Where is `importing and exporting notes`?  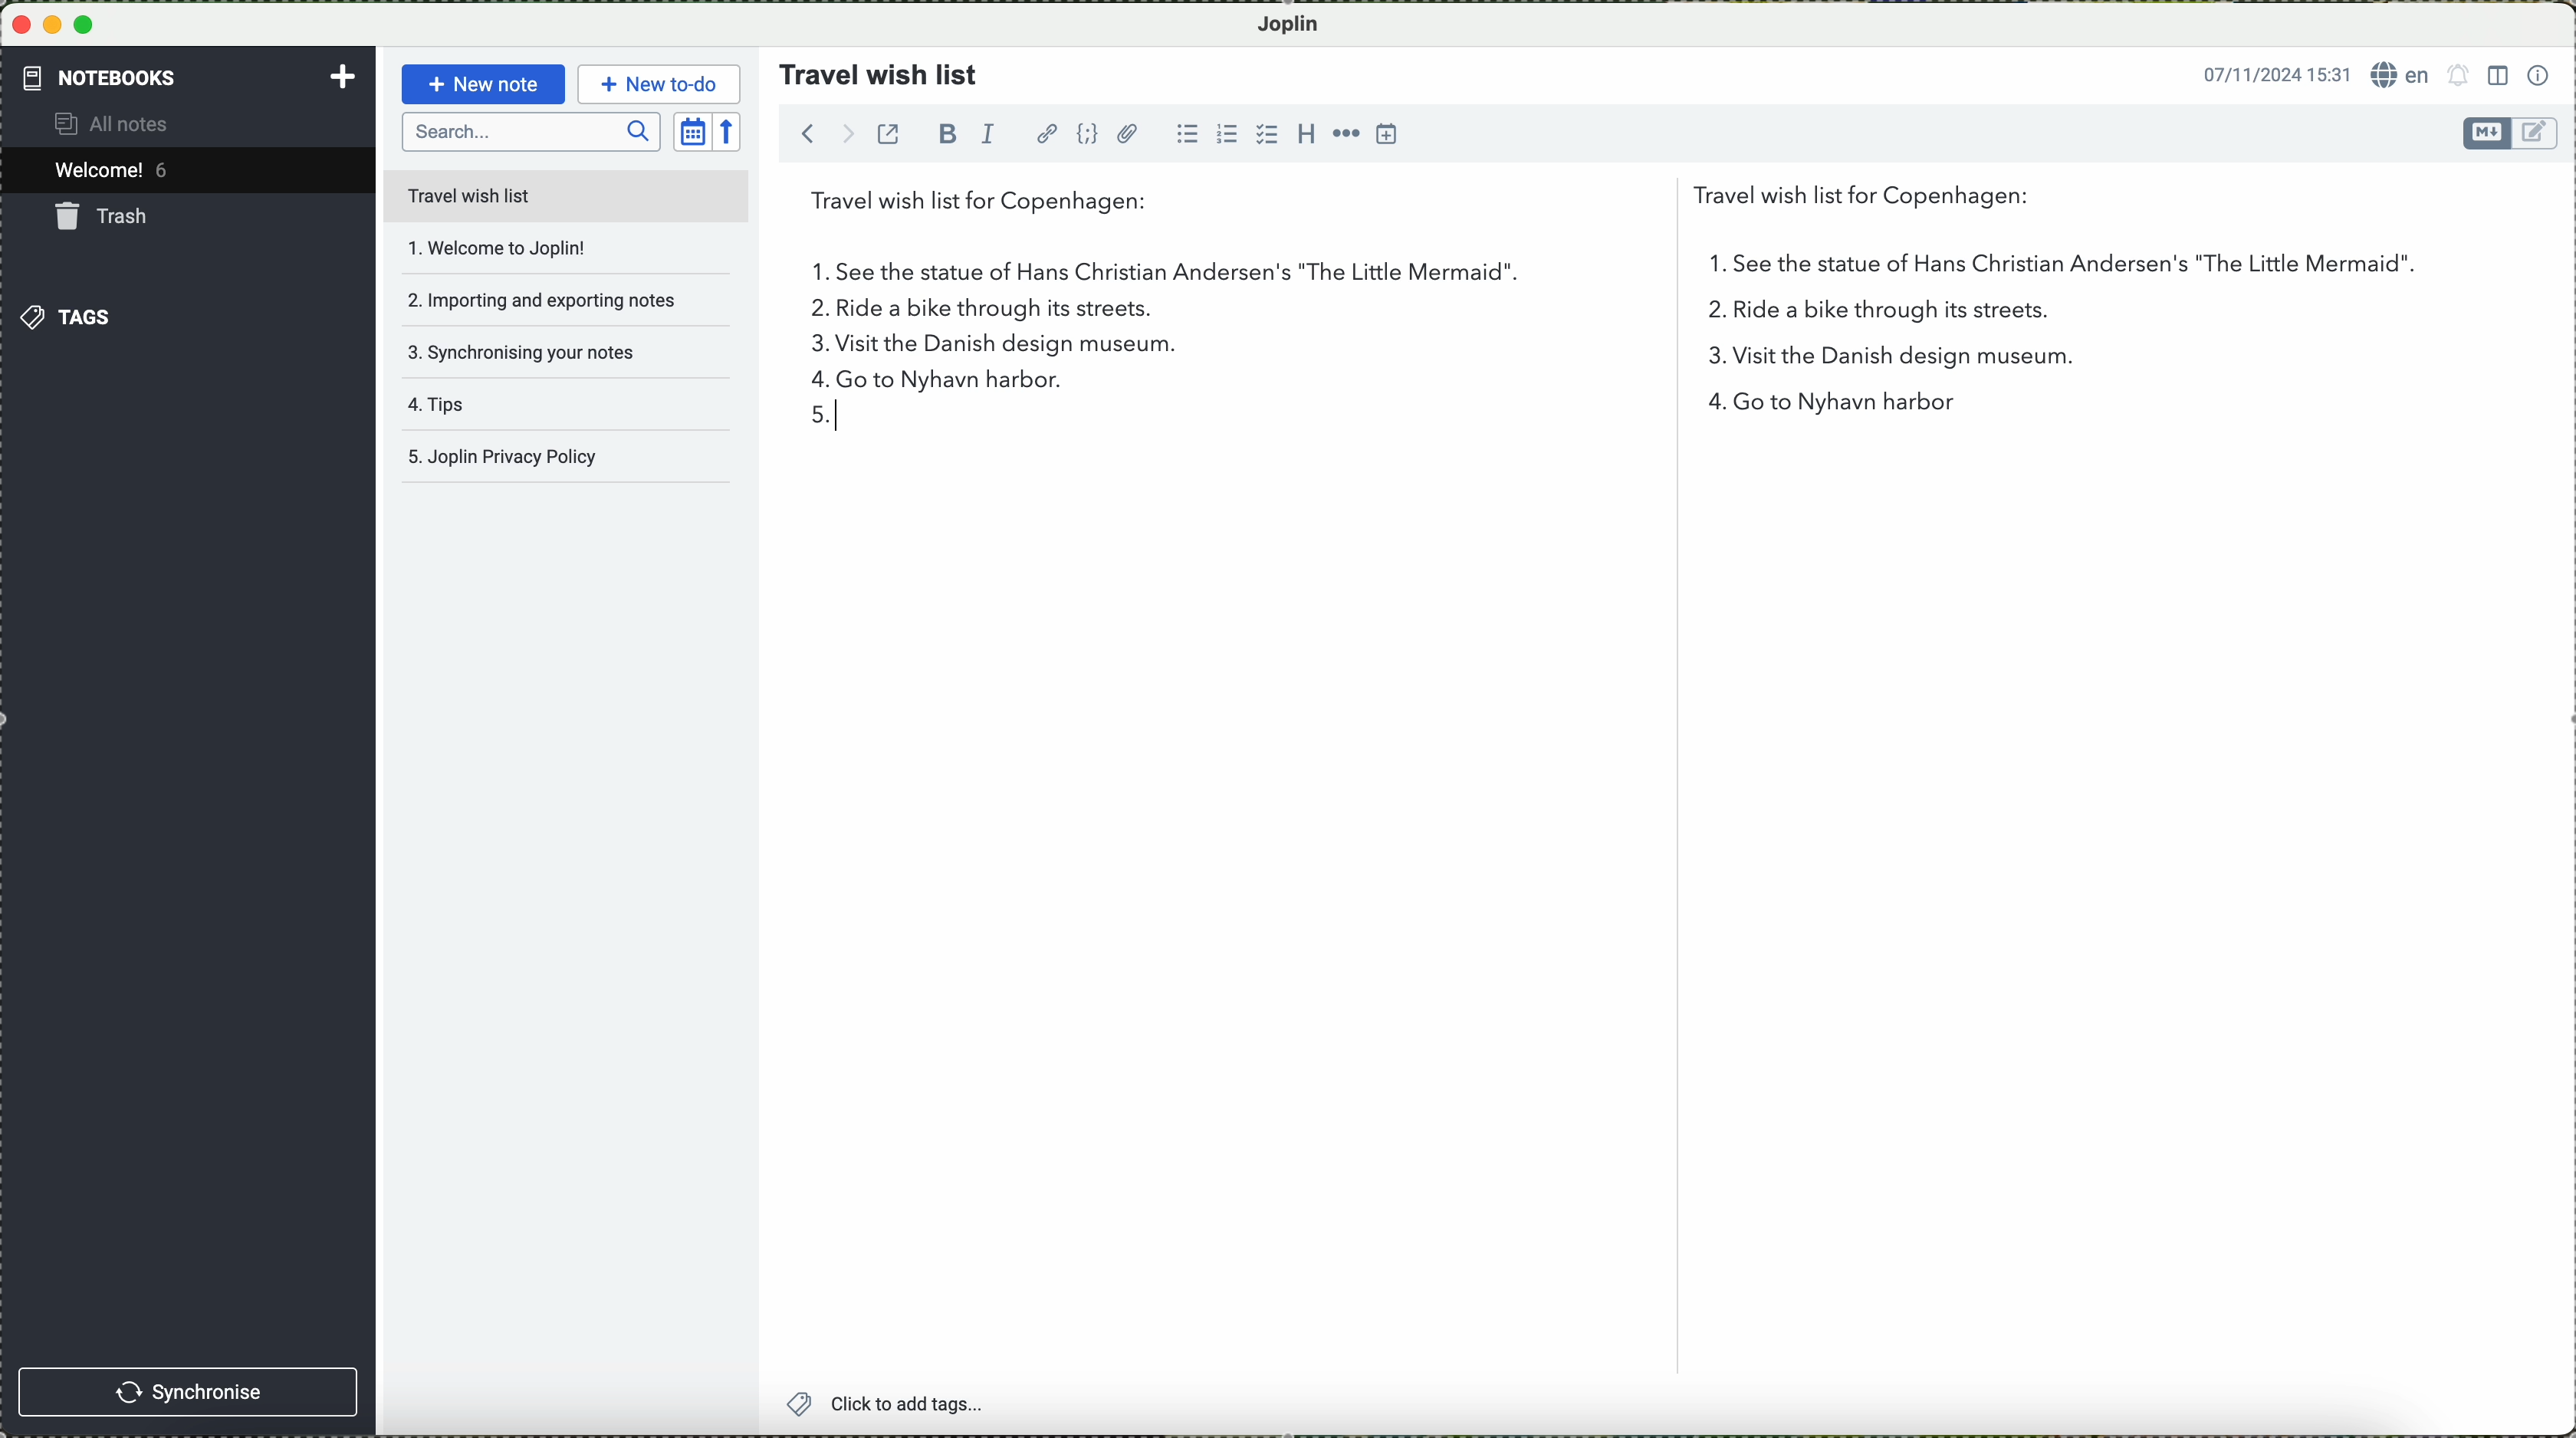
importing and exporting notes is located at coordinates (541, 298).